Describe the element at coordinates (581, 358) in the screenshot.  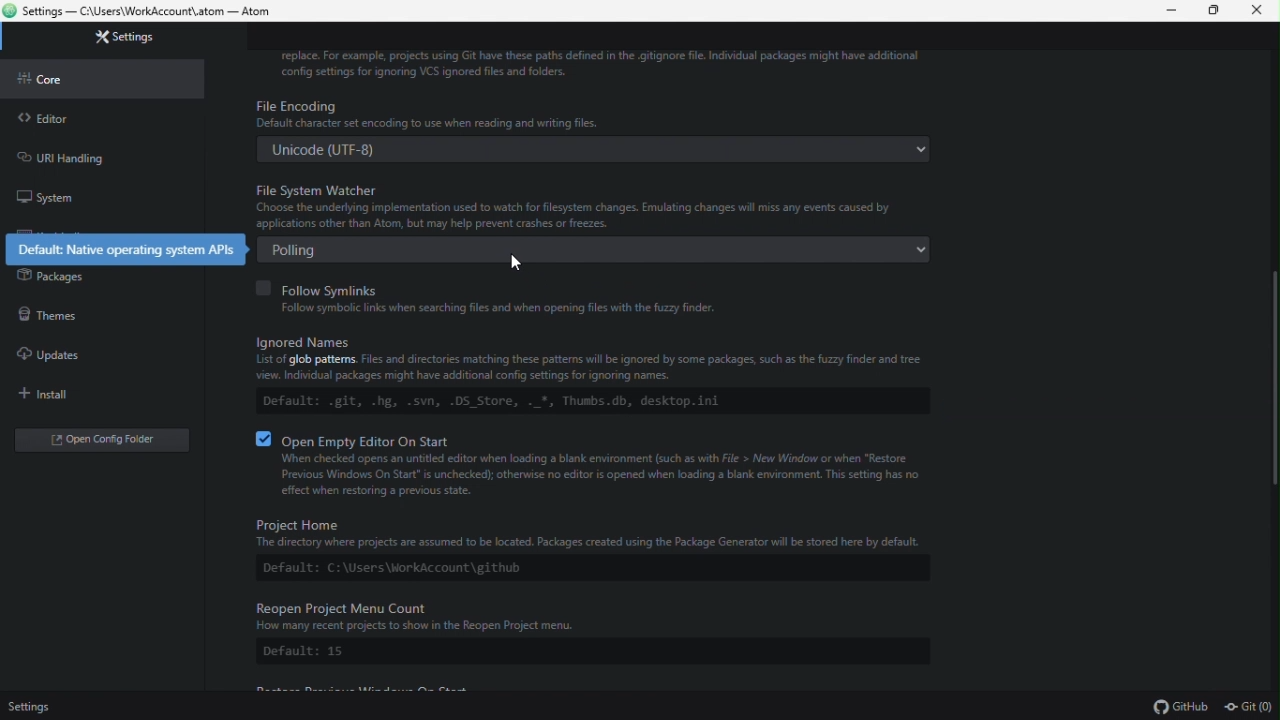
I see `Ignored Names Files and directories matching these patterns will be ignored by some packages, such 35 the fuzzy finder and tree view. Individual packages might have additional config settings for ignoring names.` at that location.